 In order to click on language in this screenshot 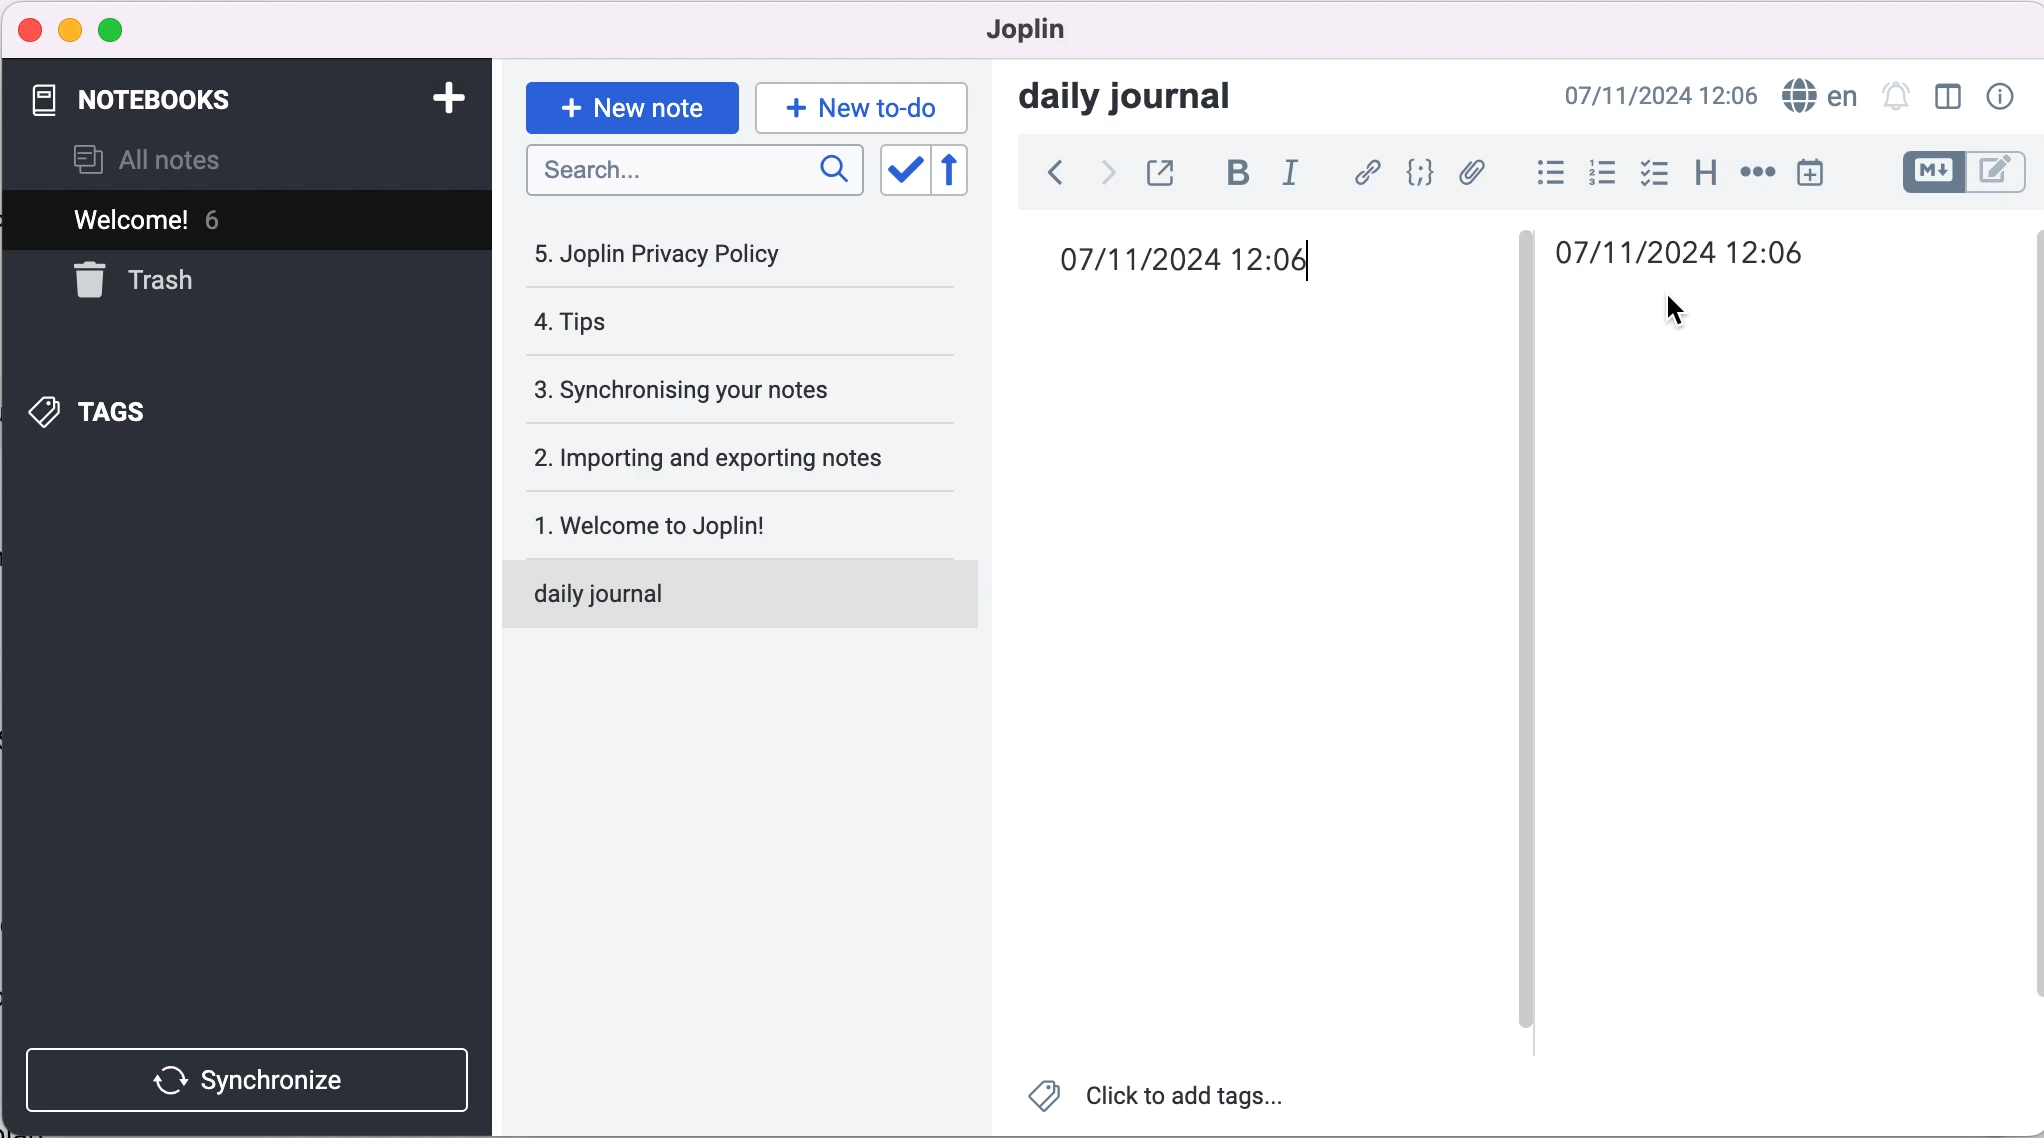, I will do `click(1819, 98)`.